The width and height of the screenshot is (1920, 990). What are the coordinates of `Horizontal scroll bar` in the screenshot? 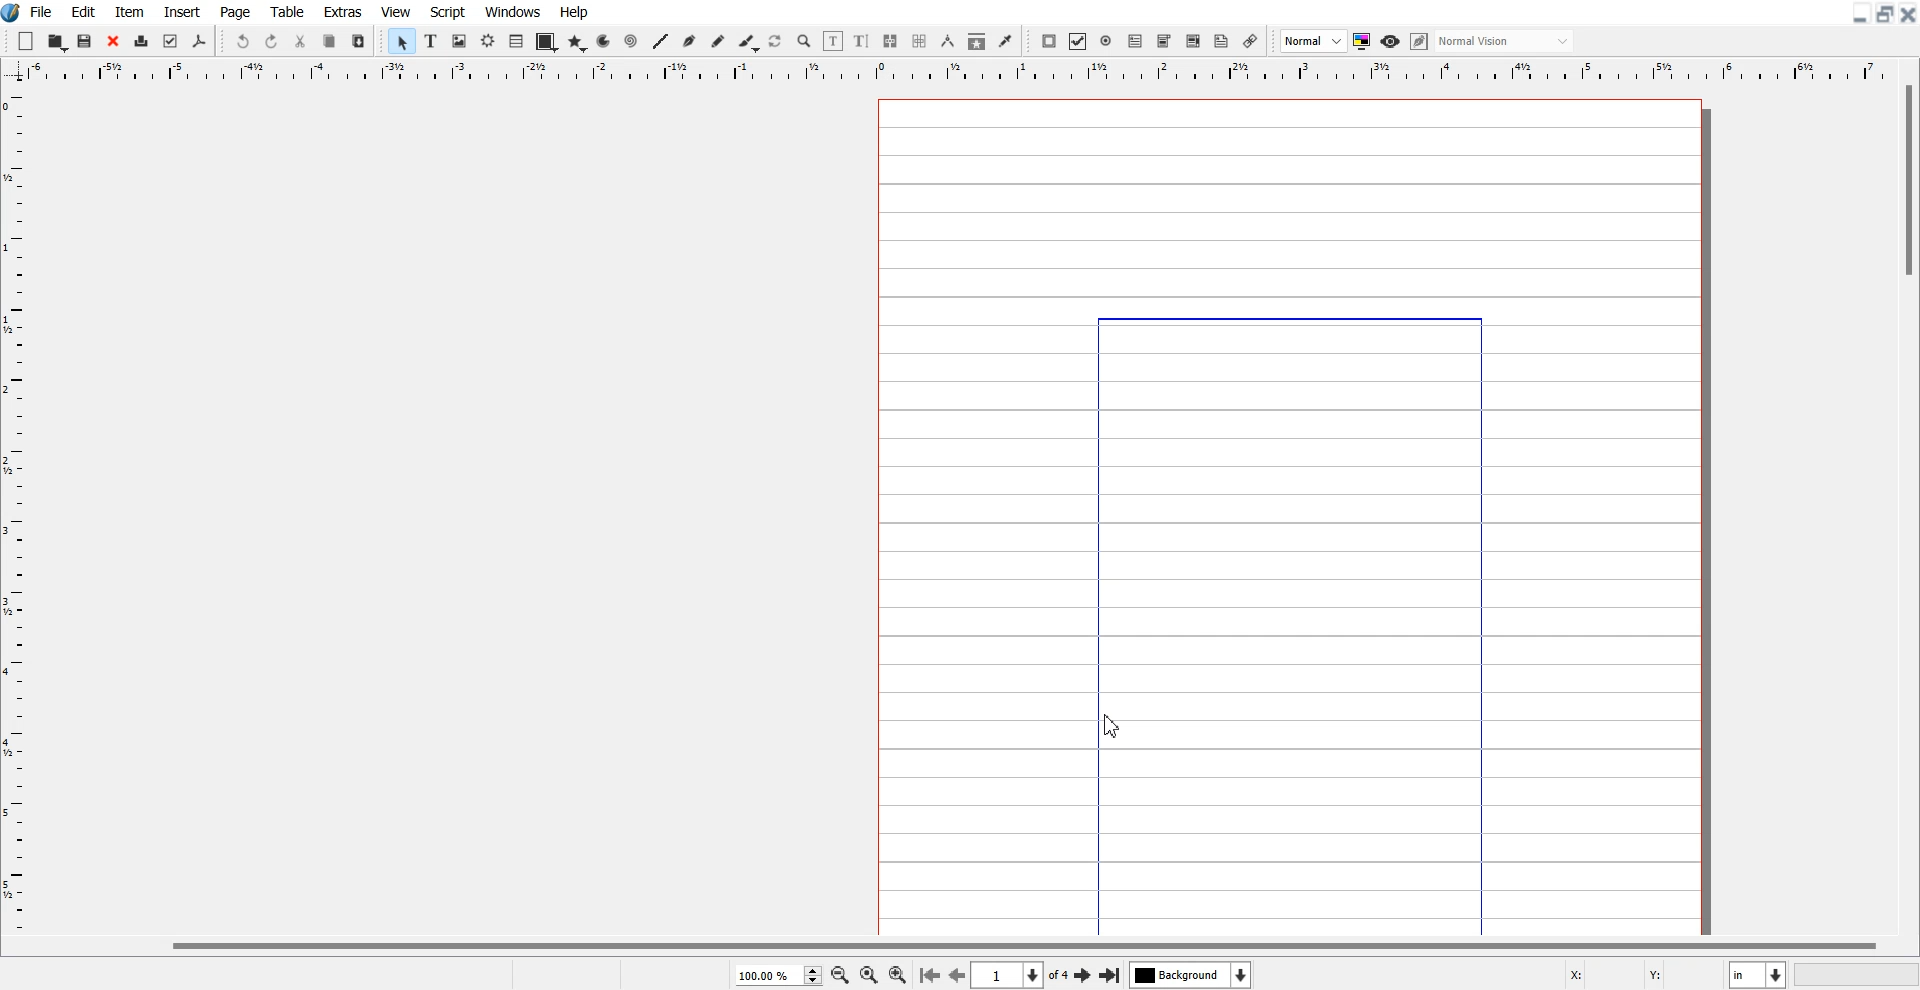 It's located at (946, 948).